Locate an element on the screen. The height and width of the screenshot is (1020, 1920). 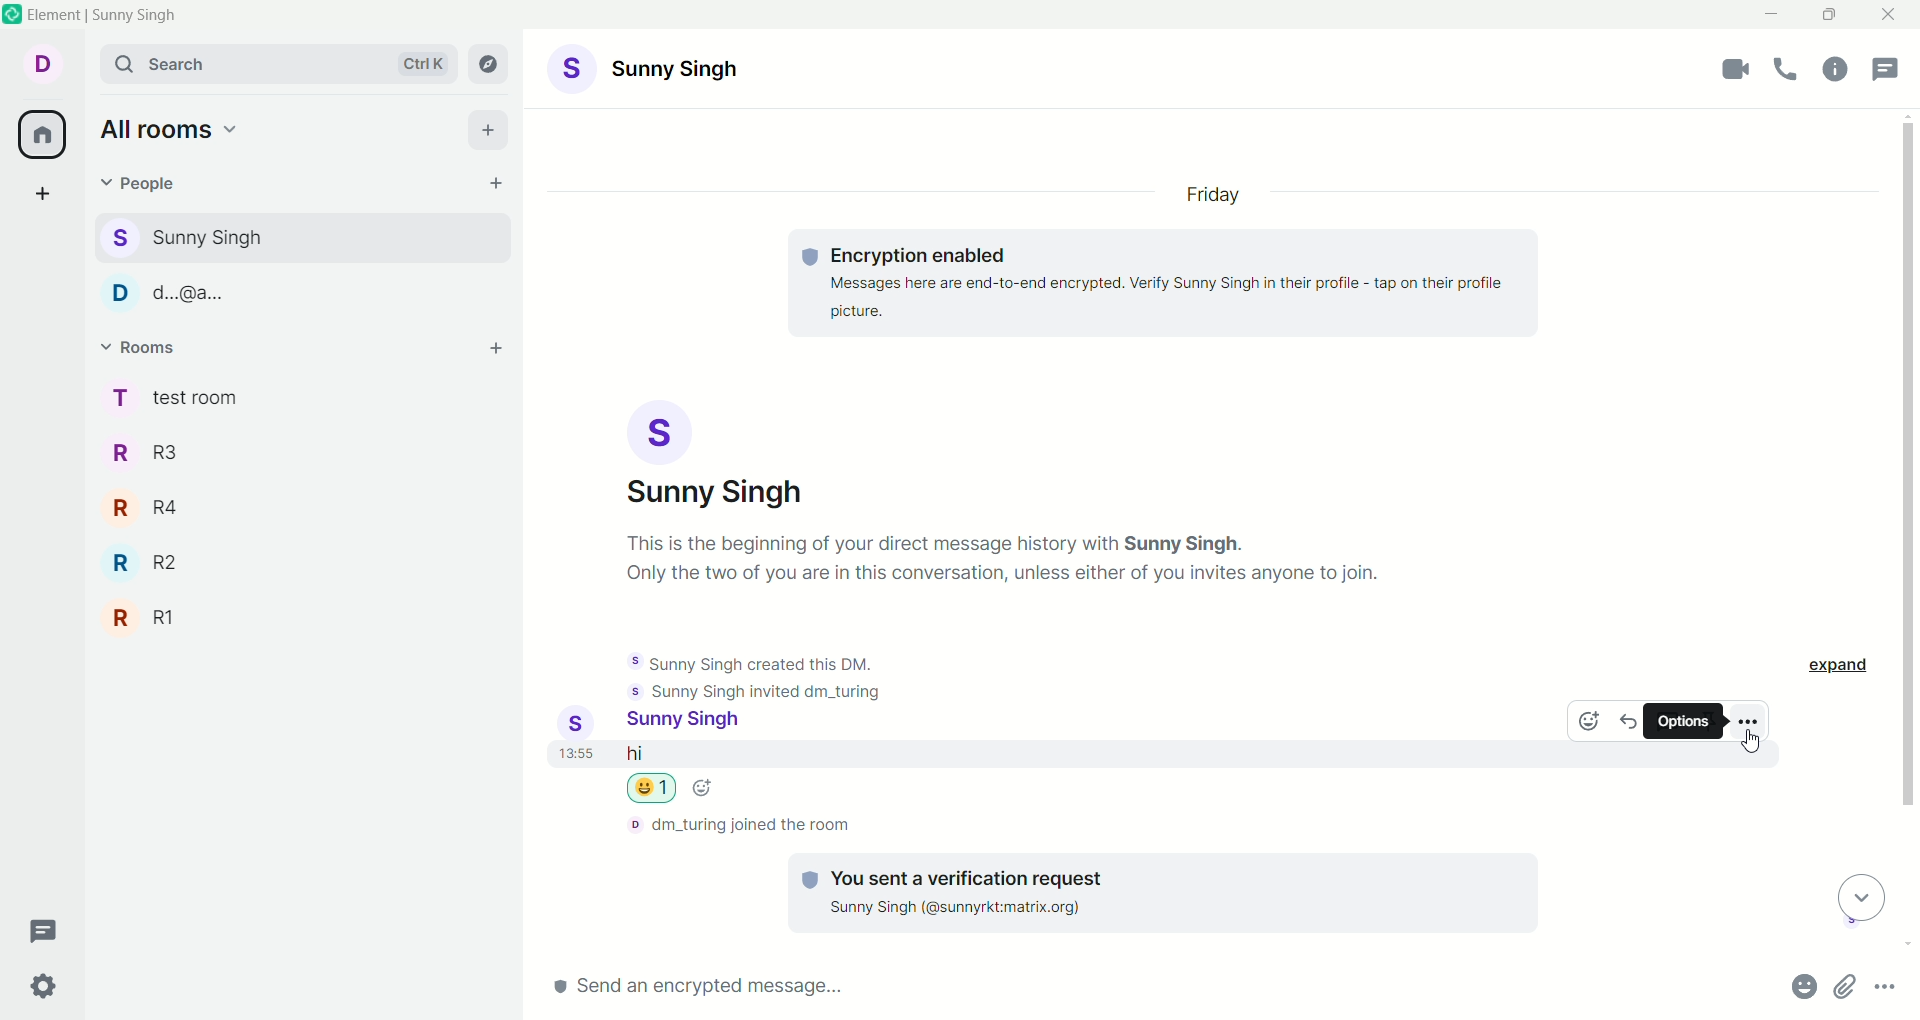
text is located at coordinates (736, 826).